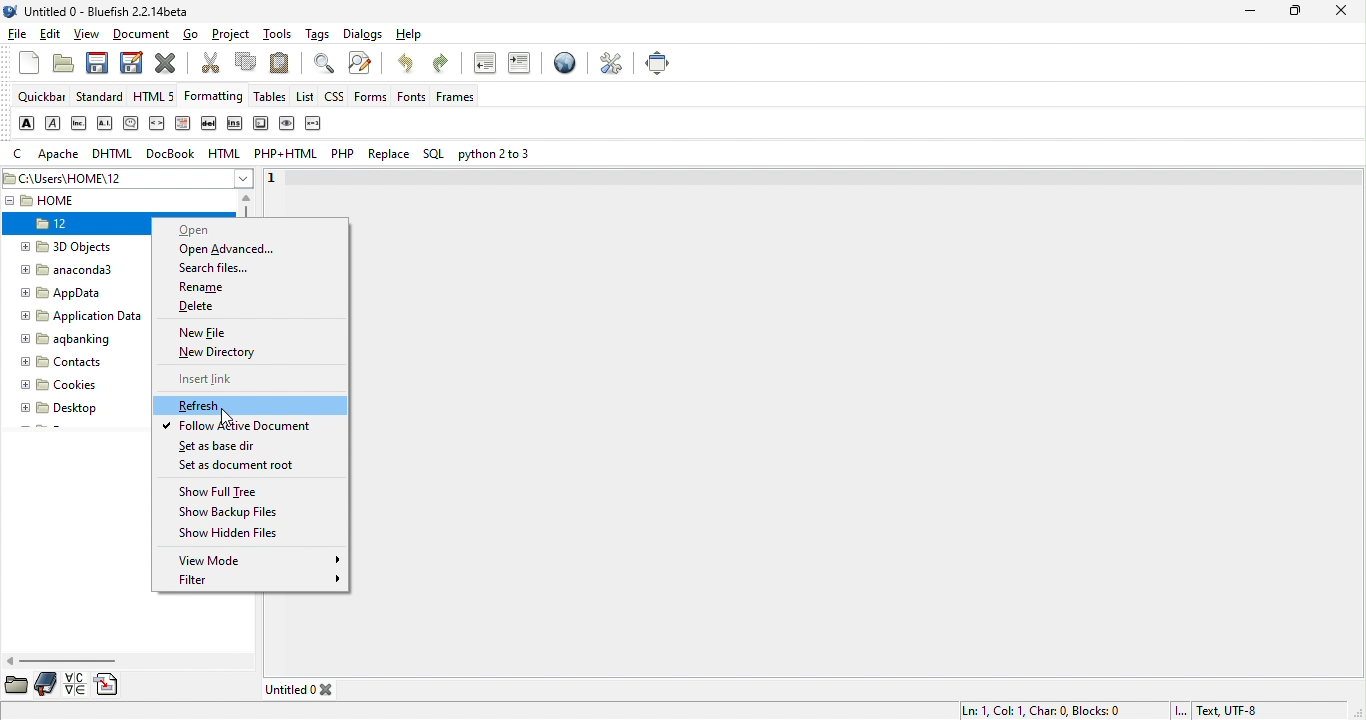 The height and width of the screenshot is (720, 1366). What do you see at coordinates (100, 15) in the screenshot?
I see `title` at bounding box center [100, 15].